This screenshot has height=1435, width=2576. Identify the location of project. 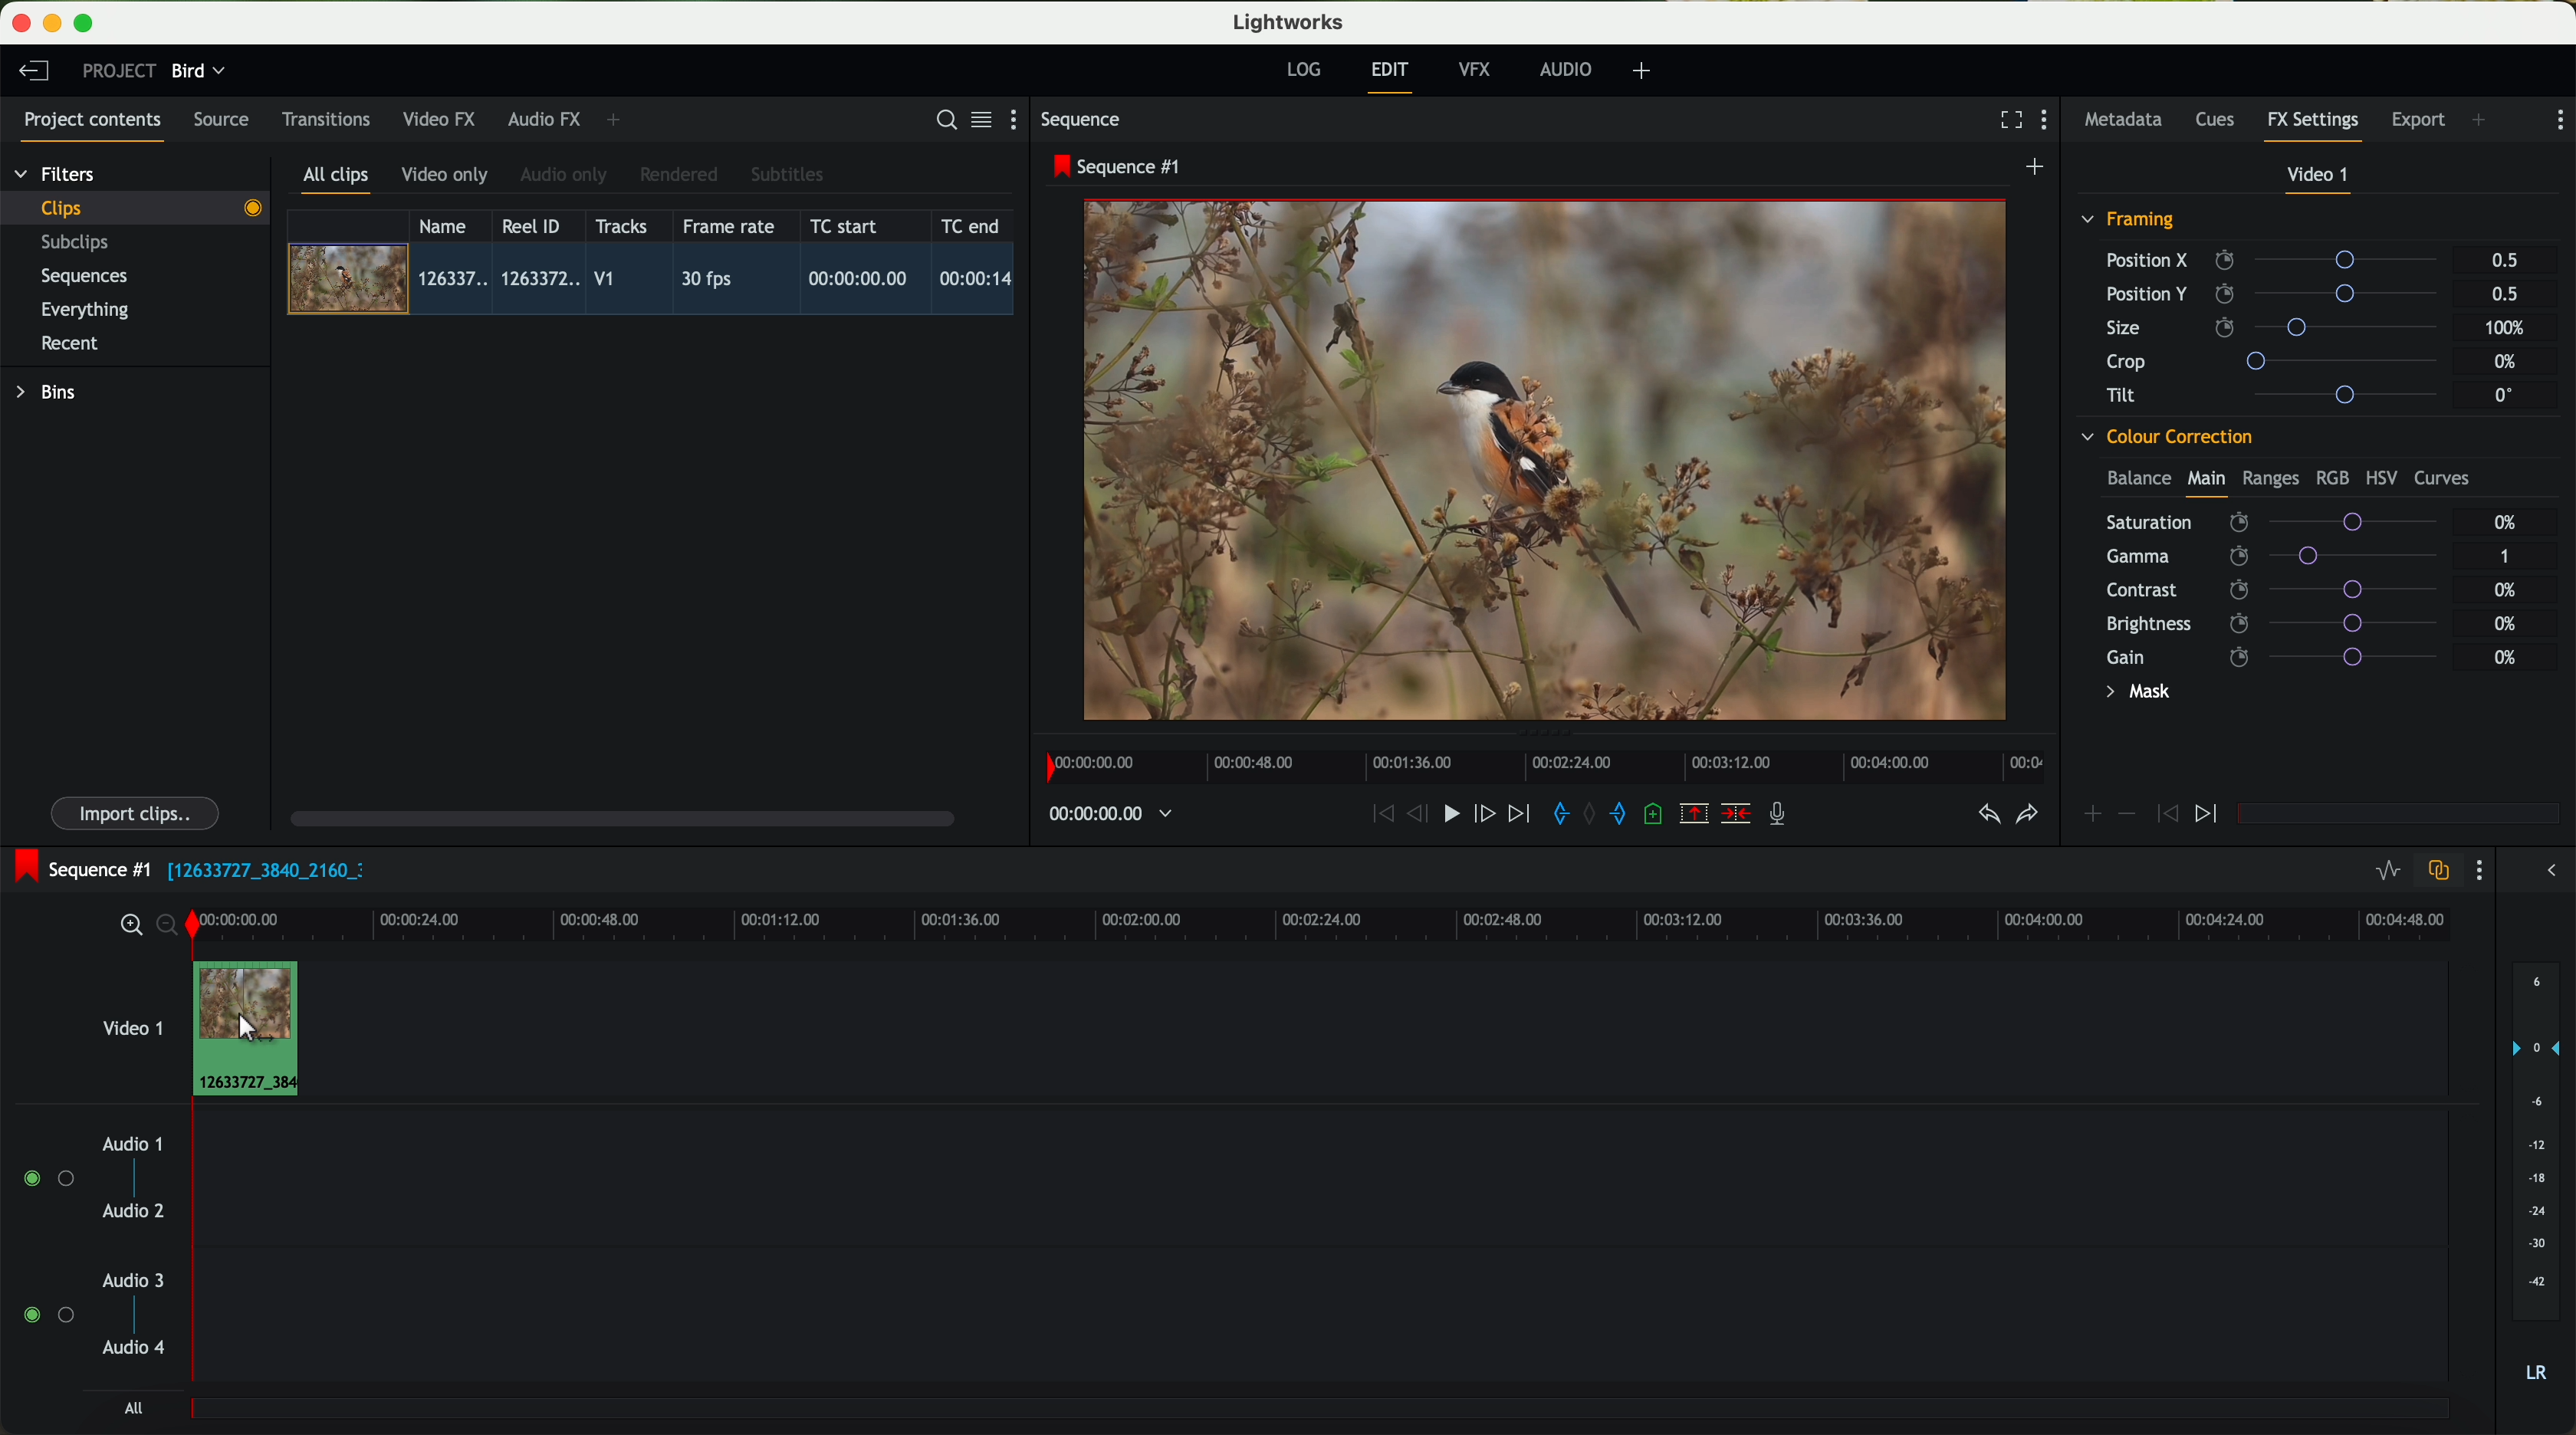
(119, 70).